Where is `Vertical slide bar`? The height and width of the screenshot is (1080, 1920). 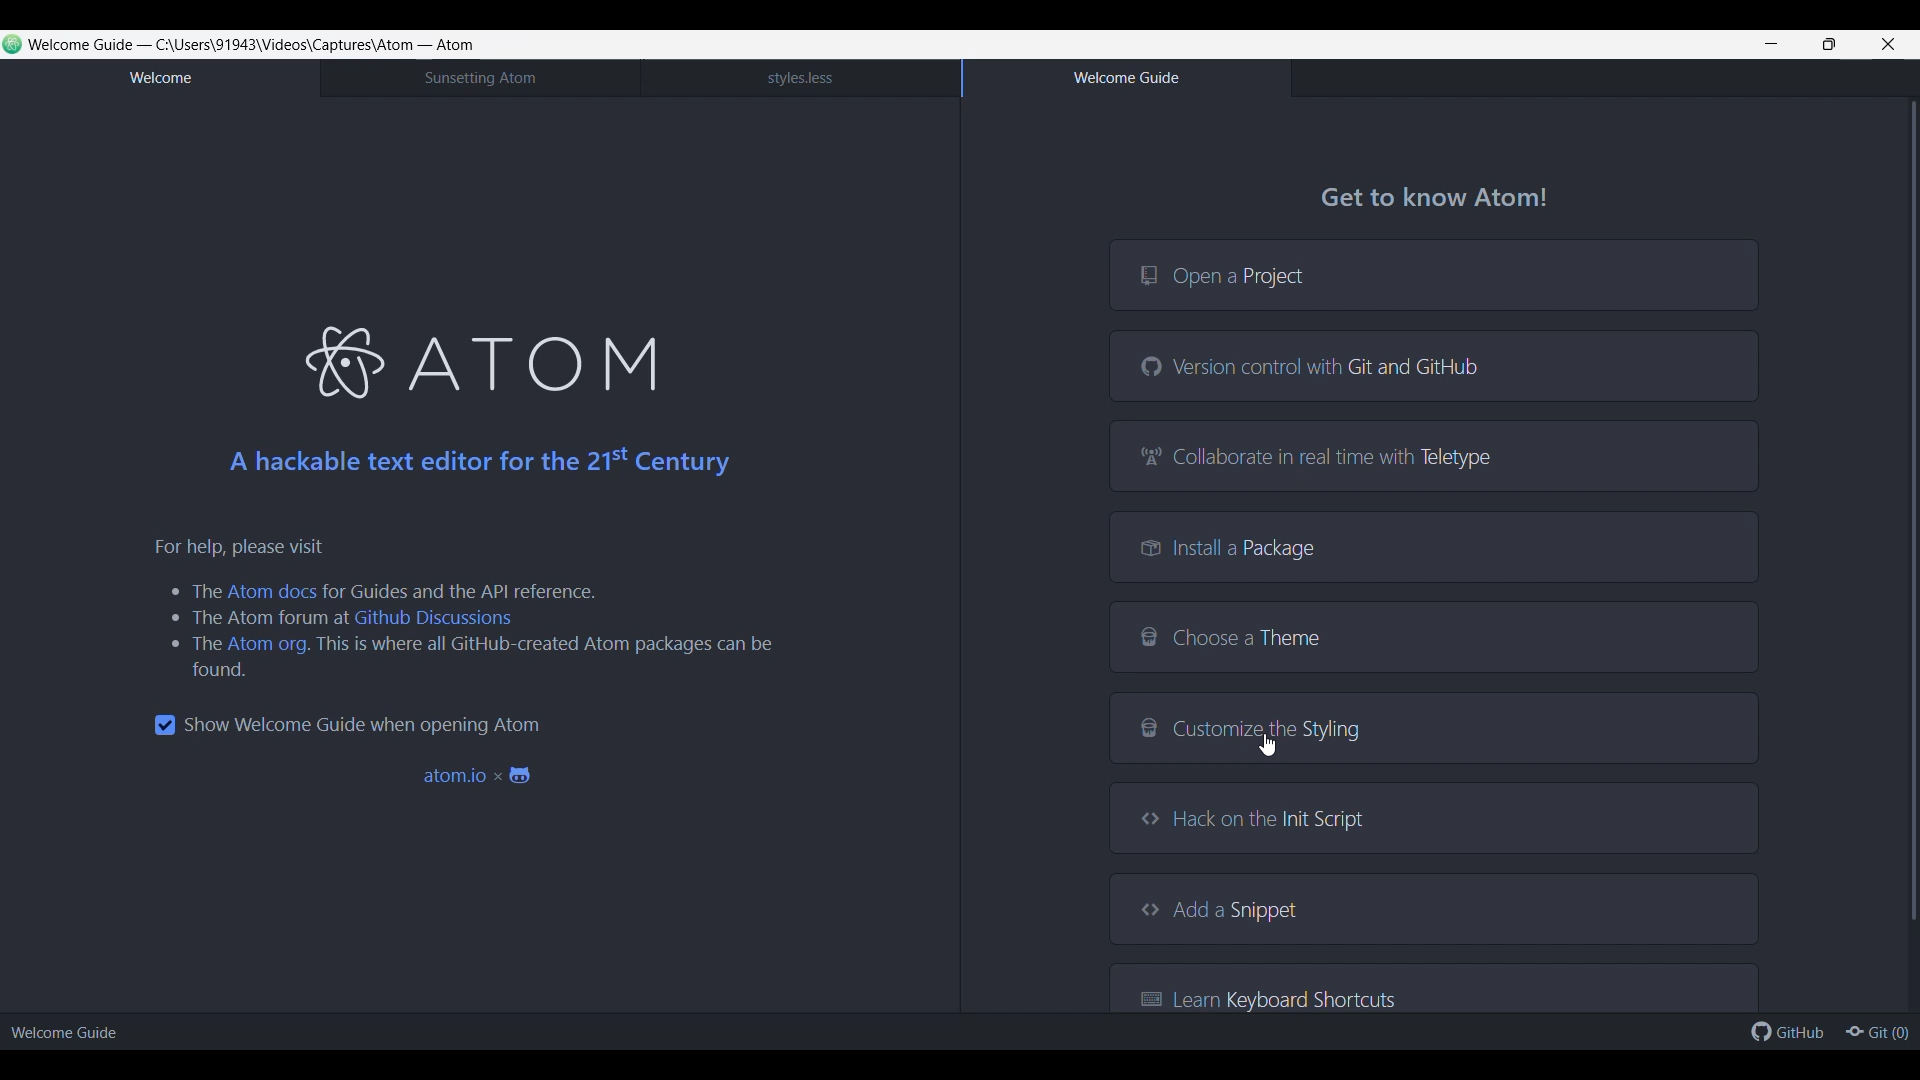
Vertical slide bar is located at coordinates (1914, 509).